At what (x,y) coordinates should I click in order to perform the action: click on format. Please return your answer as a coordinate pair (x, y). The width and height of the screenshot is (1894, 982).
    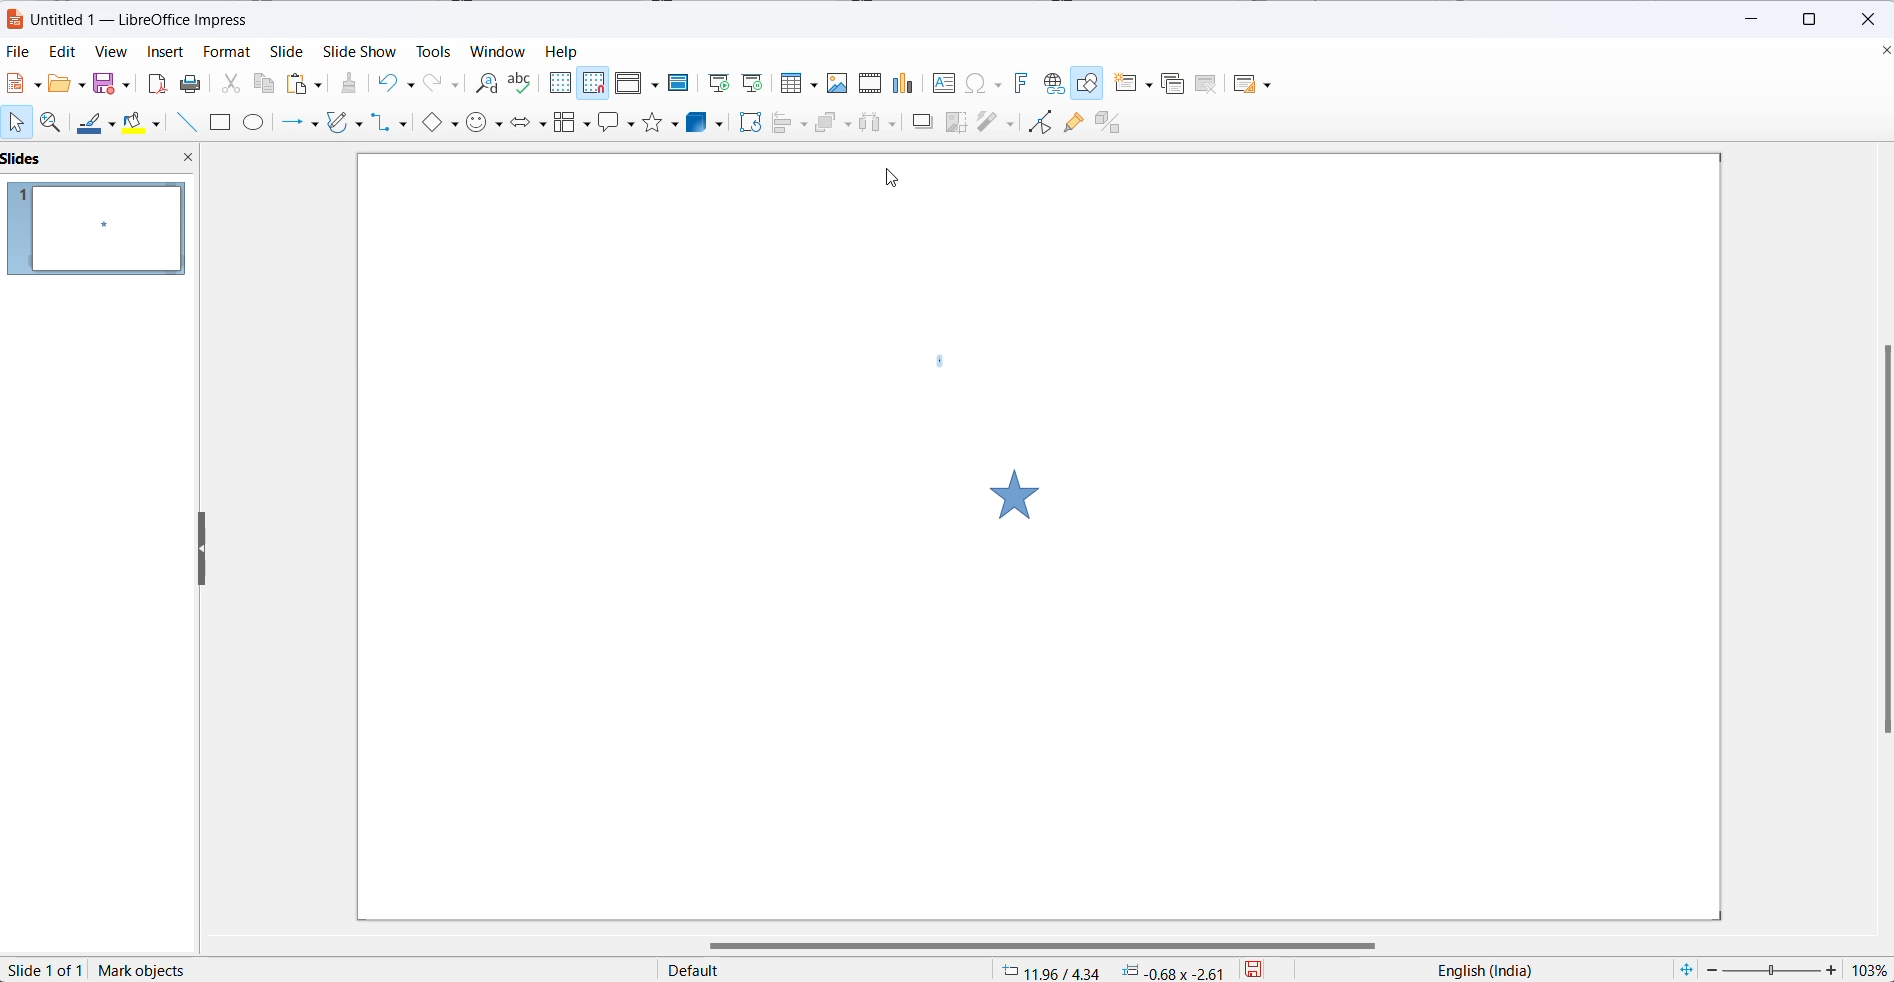
    Looking at the image, I should click on (228, 51).